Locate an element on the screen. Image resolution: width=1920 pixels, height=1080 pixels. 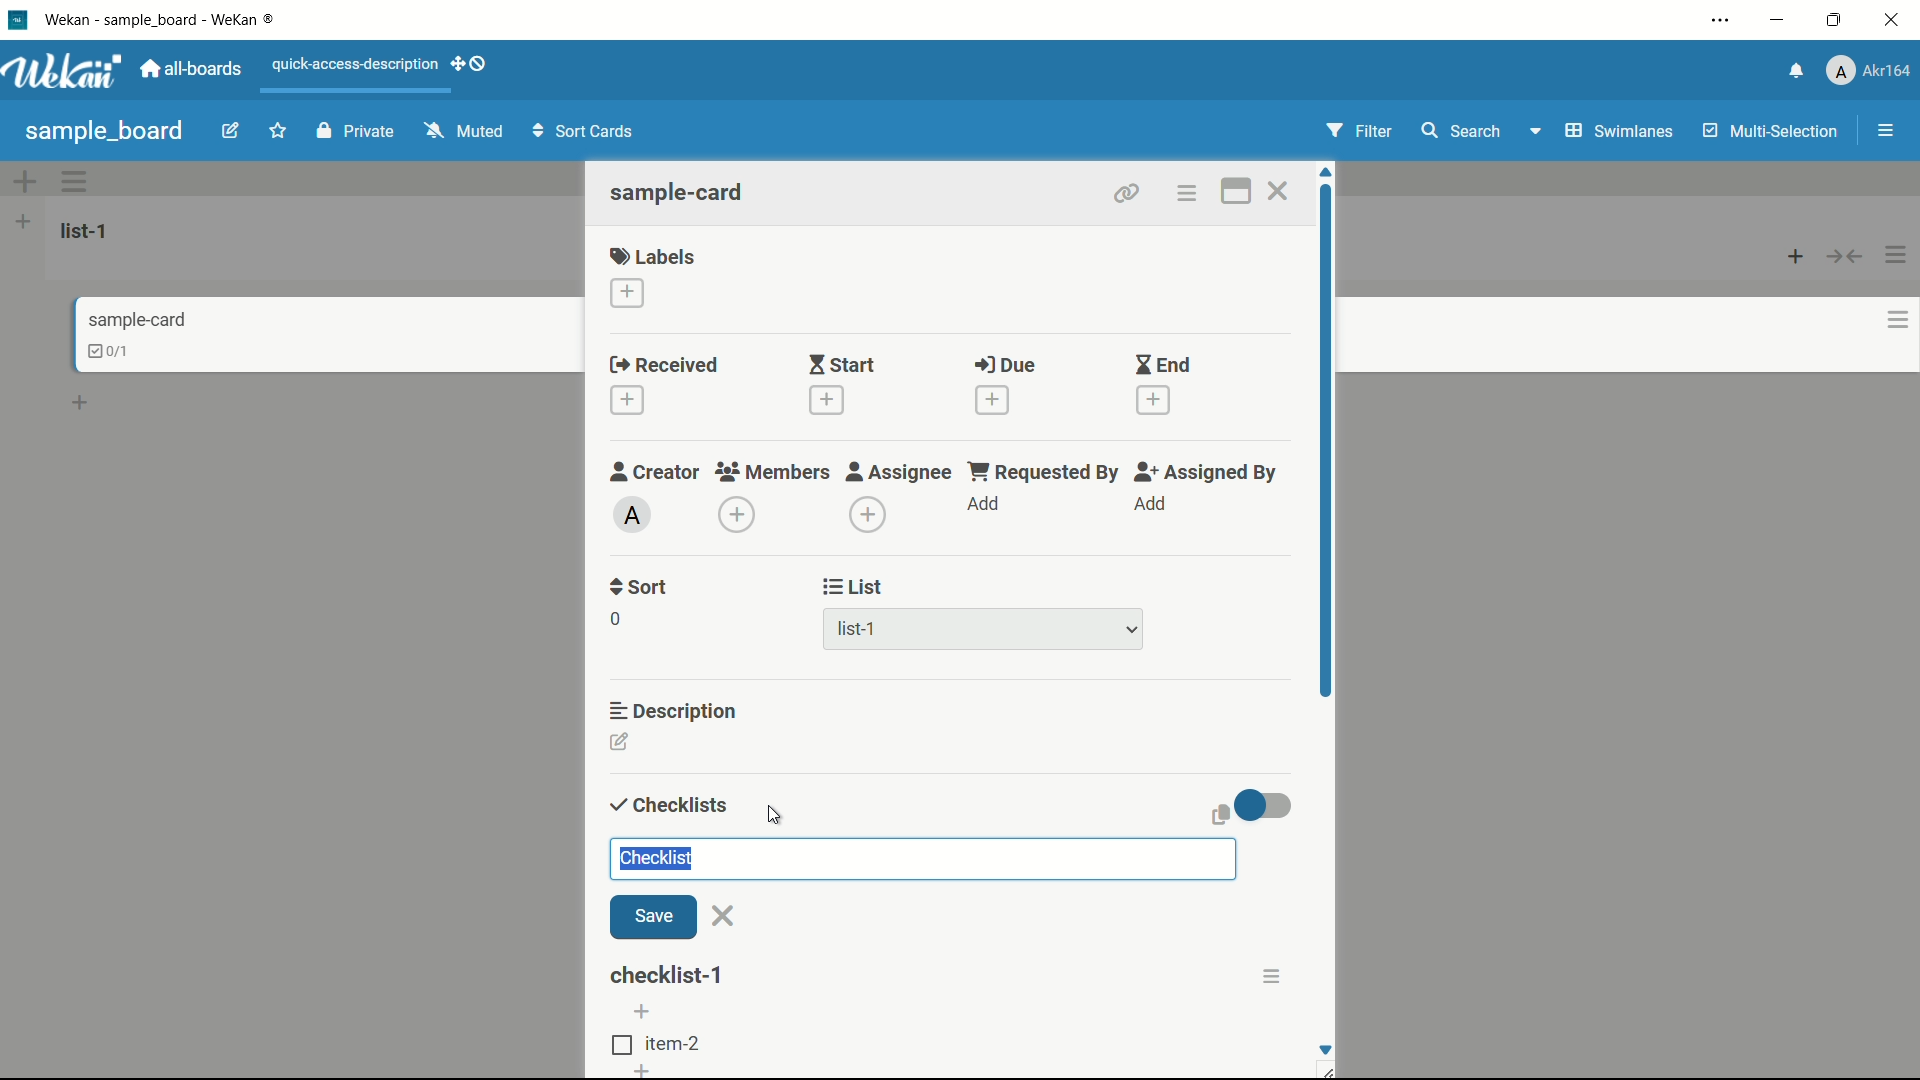
show-desktop-drag-handles is located at coordinates (472, 62).